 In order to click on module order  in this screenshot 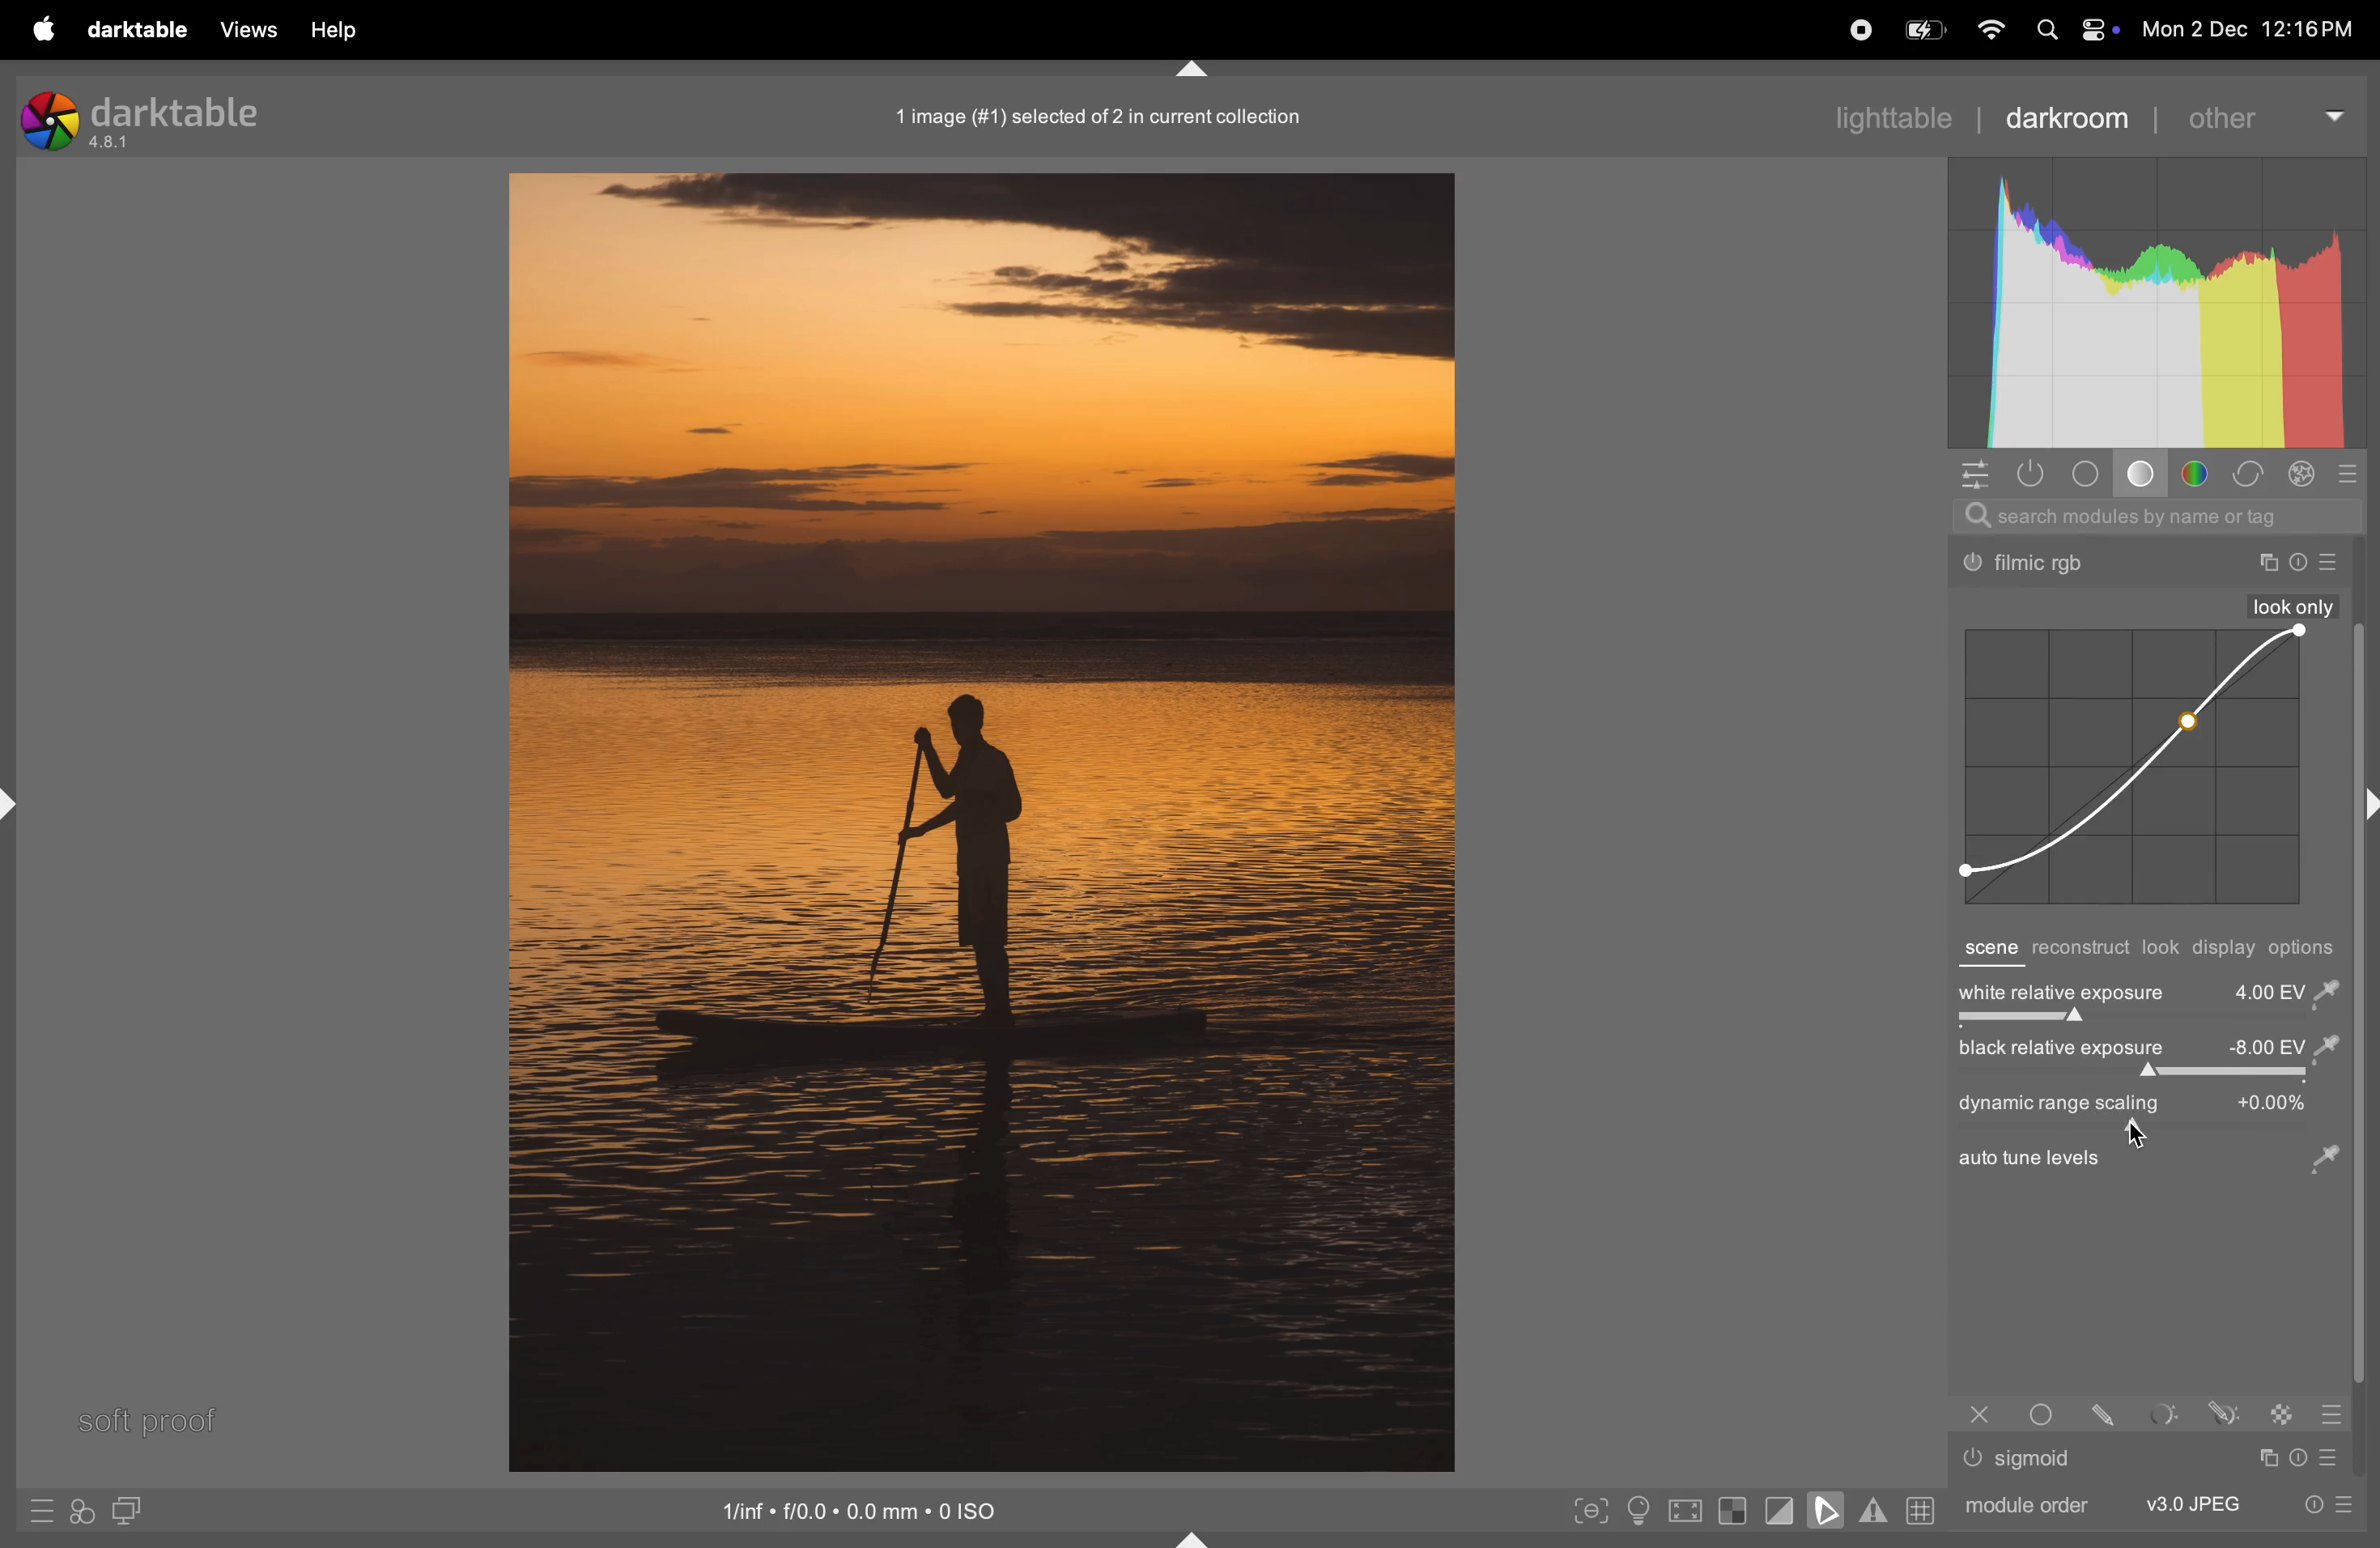, I will do `click(2022, 1503)`.